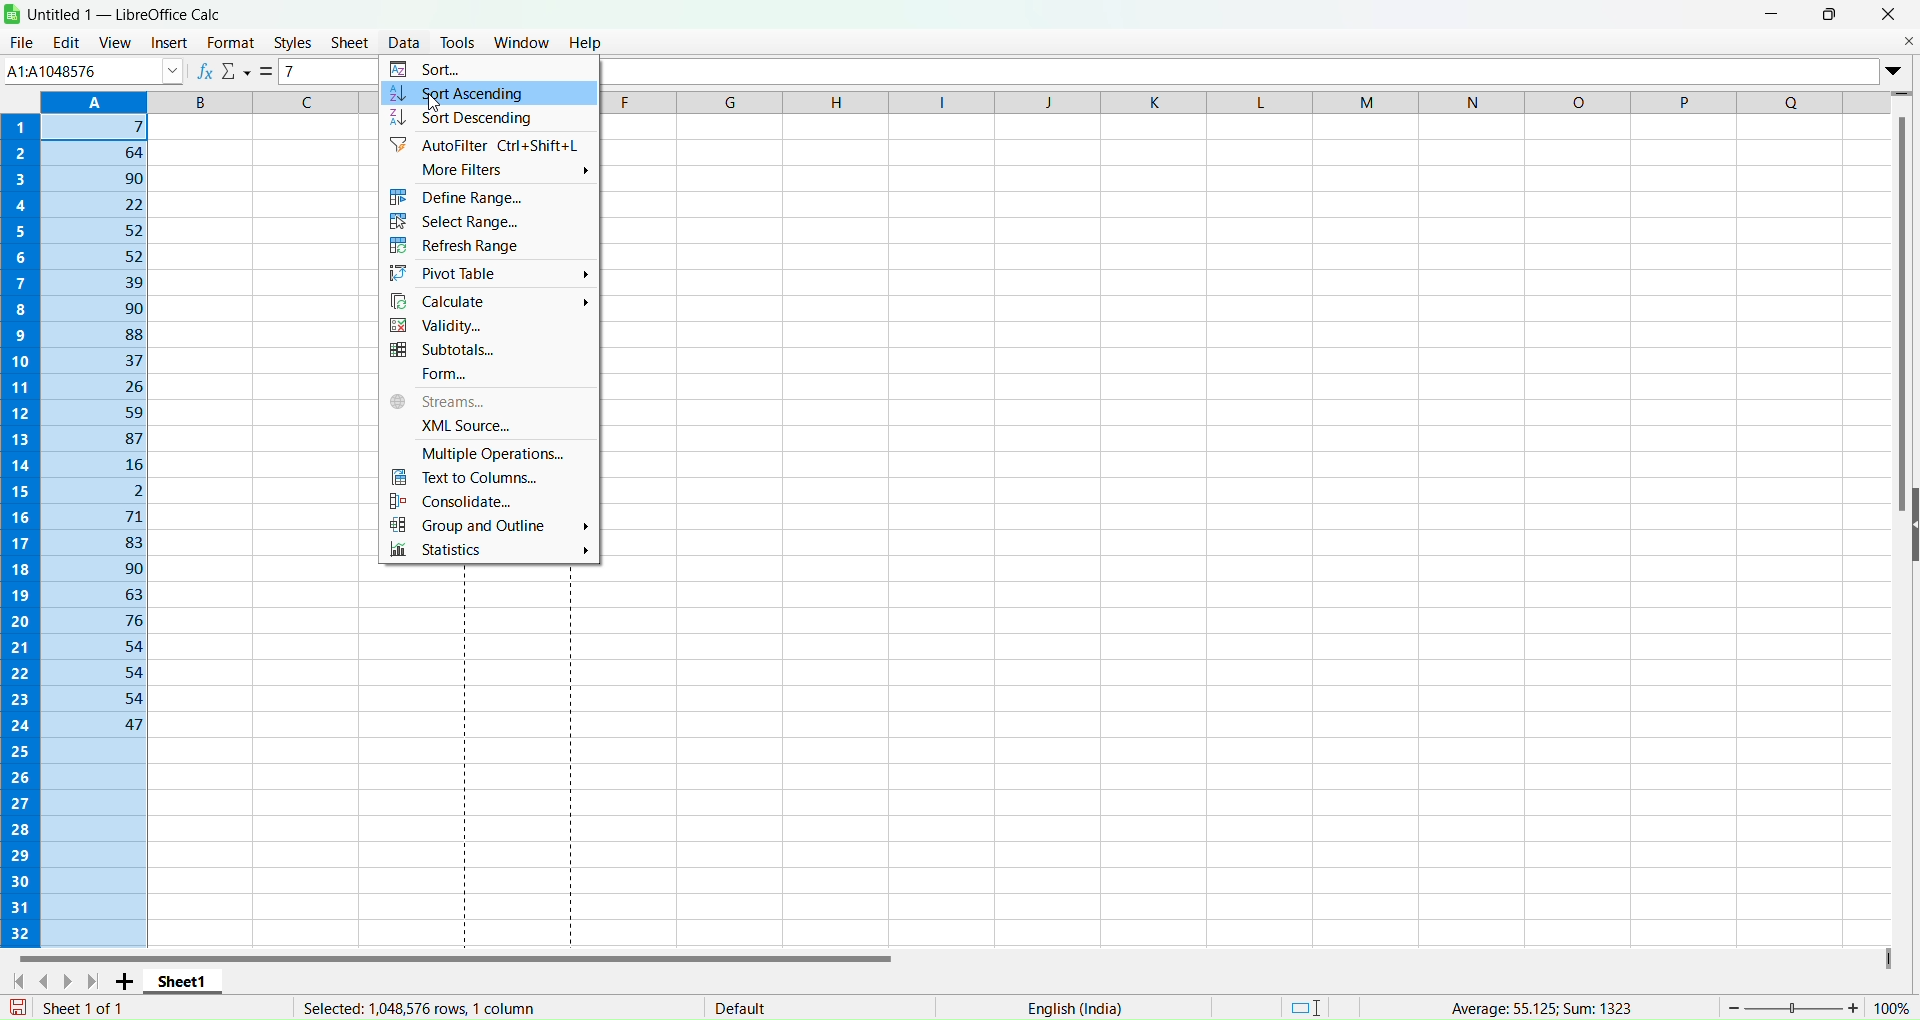 The width and height of the screenshot is (1920, 1020). Describe the element at coordinates (231, 42) in the screenshot. I see `Format` at that location.